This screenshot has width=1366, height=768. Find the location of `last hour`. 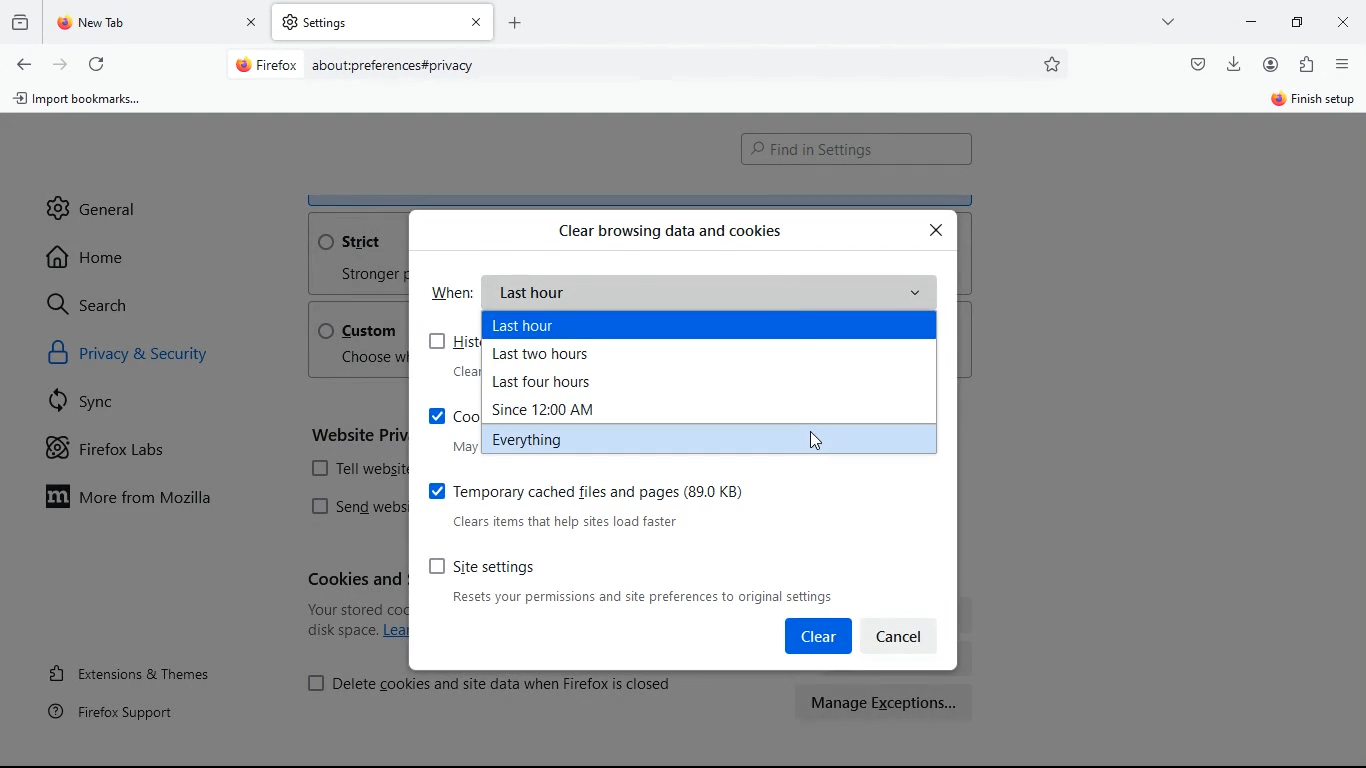

last hour is located at coordinates (713, 292).